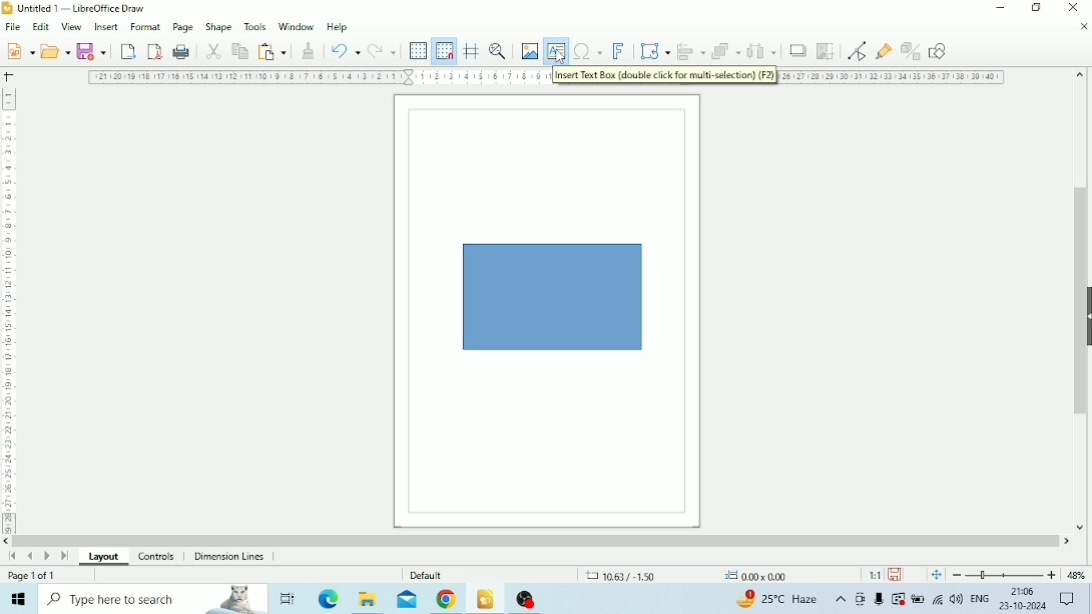  Describe the element at coordinates (485, 598) in the screenshot. I see `LibreOffice Draw` at that location.